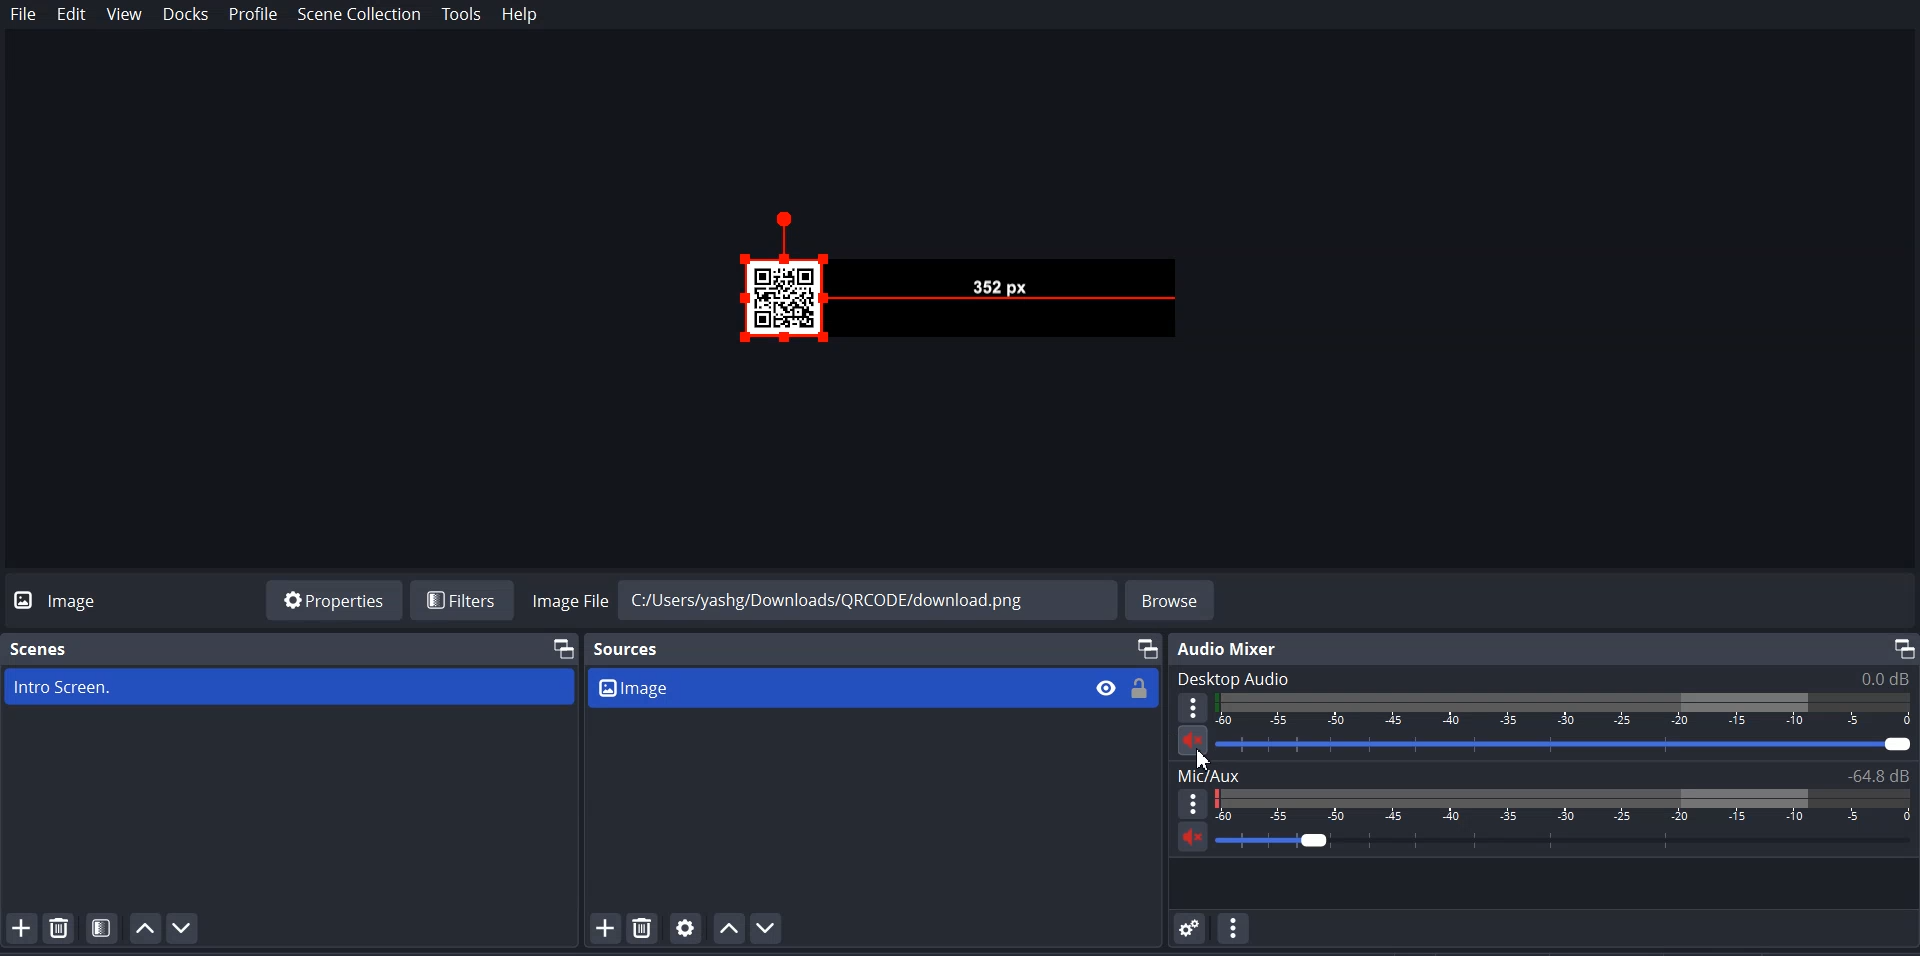 Image resolution: width=1920 pixels, height=956 pixels. I want to click on Move scene Down, so click(183, 927).